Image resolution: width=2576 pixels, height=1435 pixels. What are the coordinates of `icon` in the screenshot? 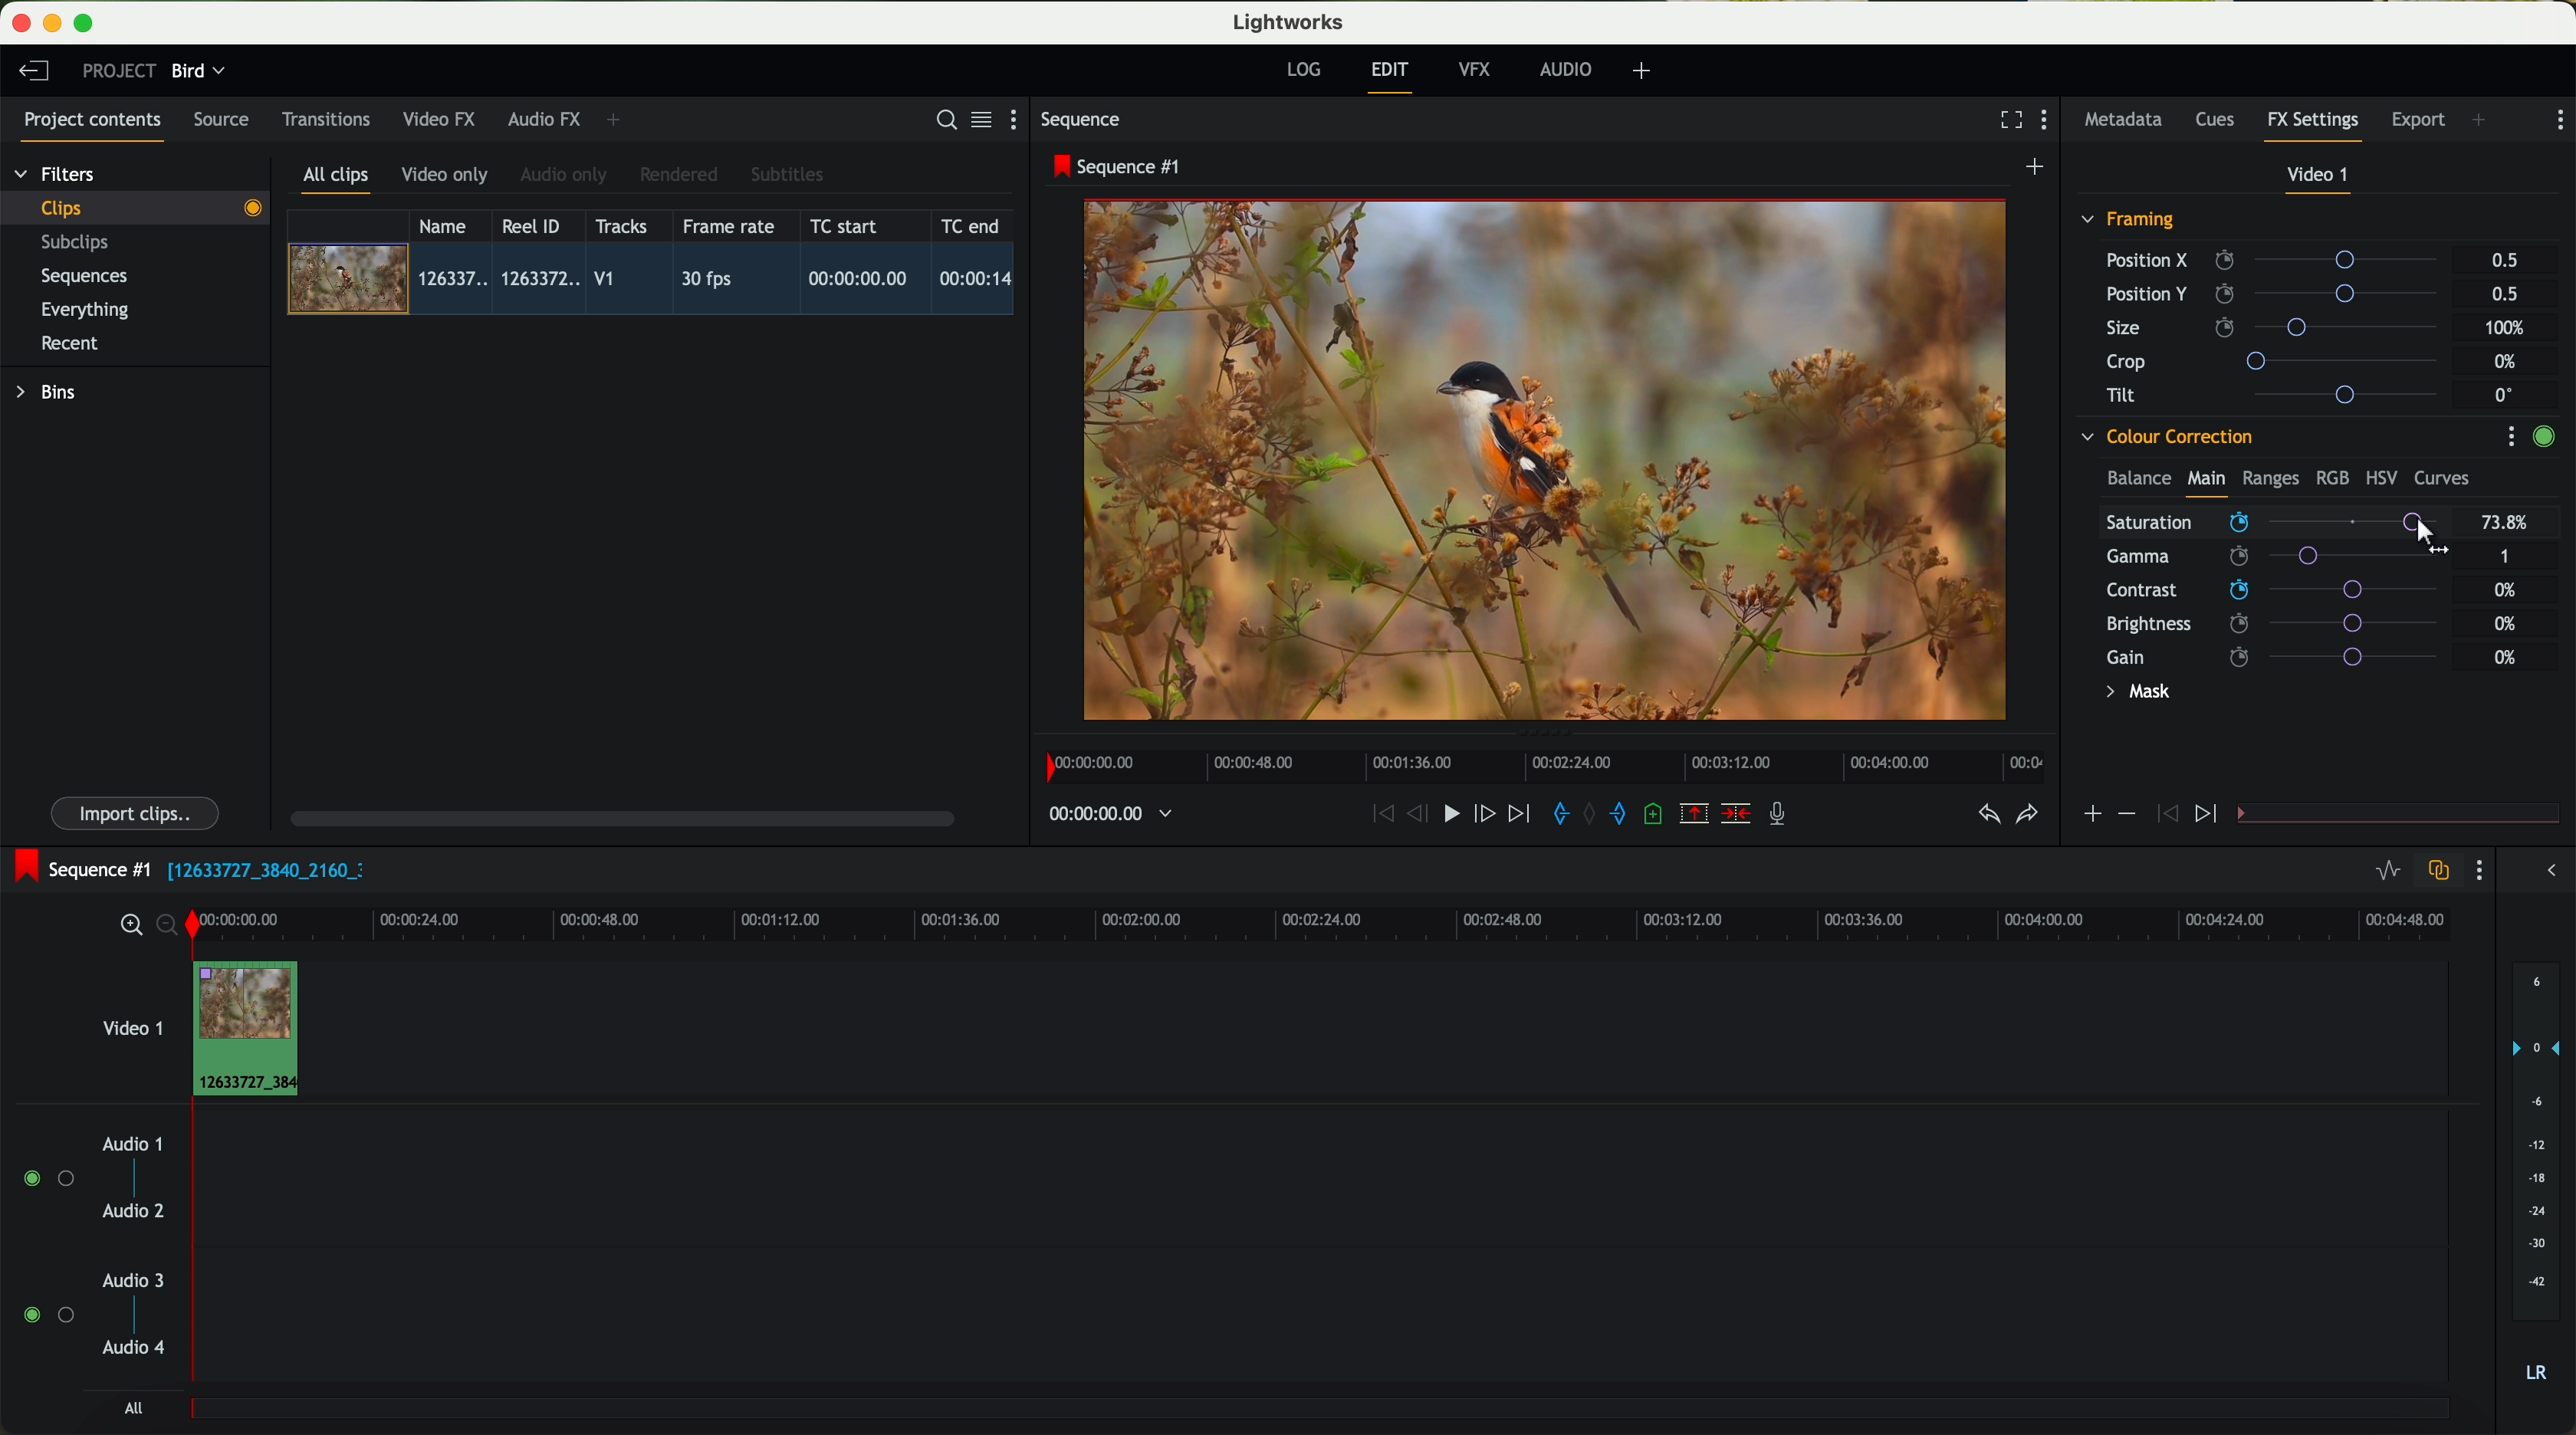 It's located at (2125, 814).